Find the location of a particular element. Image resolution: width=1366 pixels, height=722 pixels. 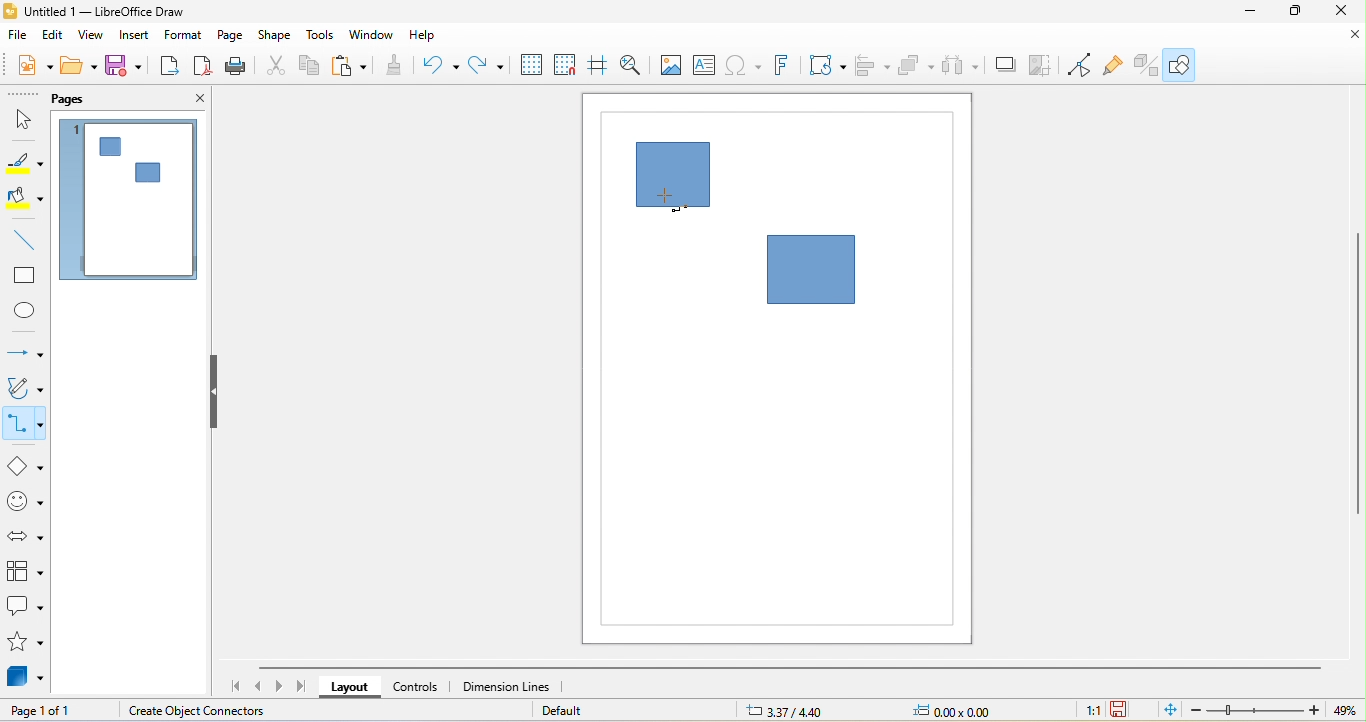

callout shape is located at coordinates (26, 605).